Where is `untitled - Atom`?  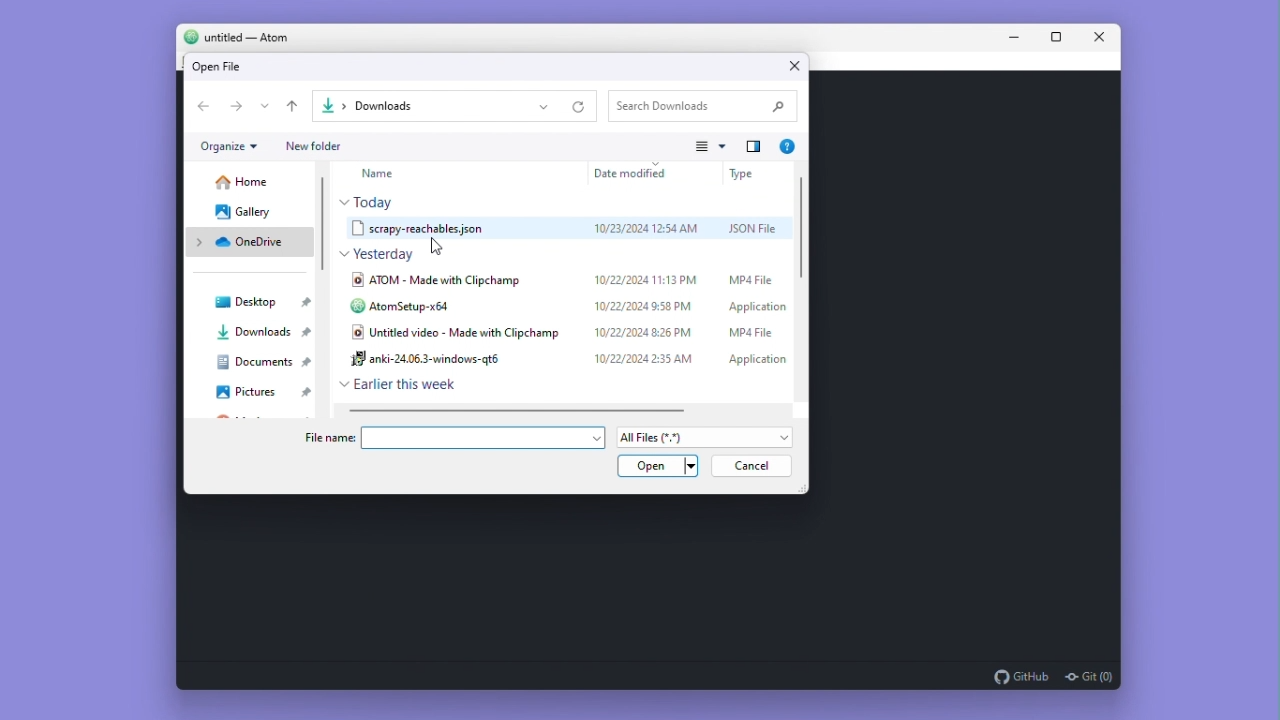 untitled - Atom is located at coordinates (256, 36).